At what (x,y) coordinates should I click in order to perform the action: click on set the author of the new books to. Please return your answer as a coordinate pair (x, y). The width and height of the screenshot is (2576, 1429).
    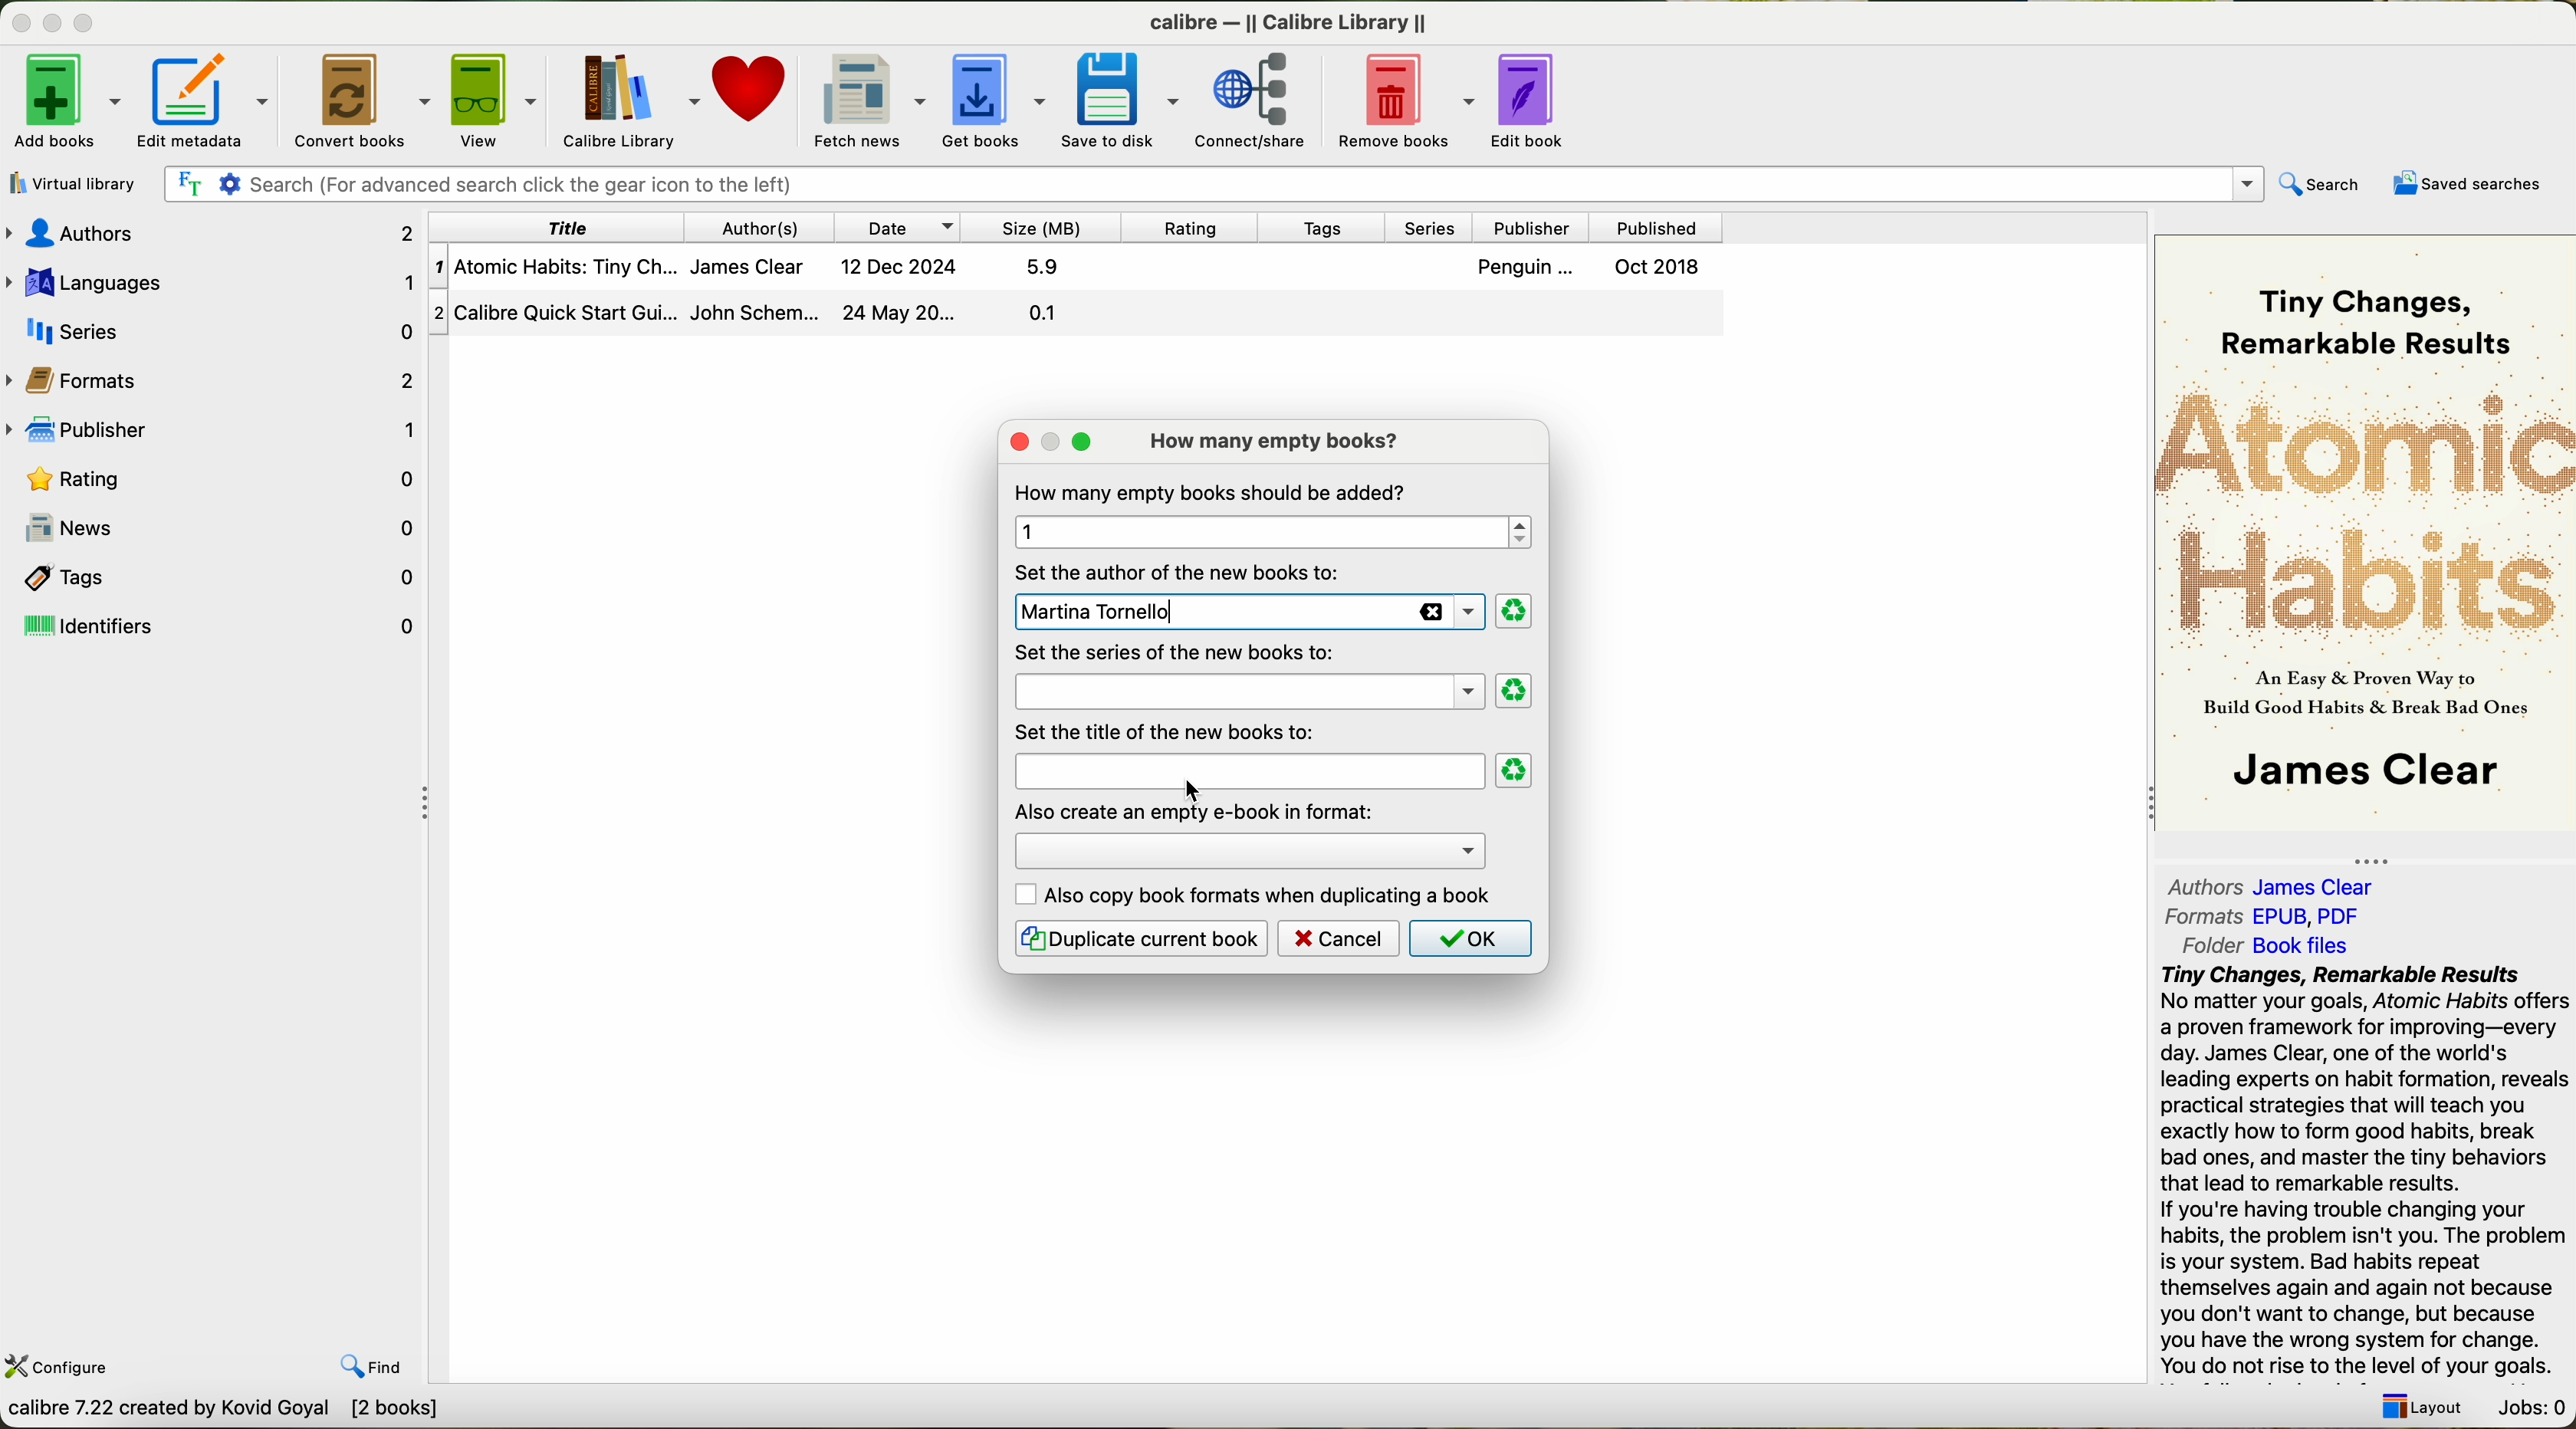
    Looking at the image, I should click on (1182, 571).